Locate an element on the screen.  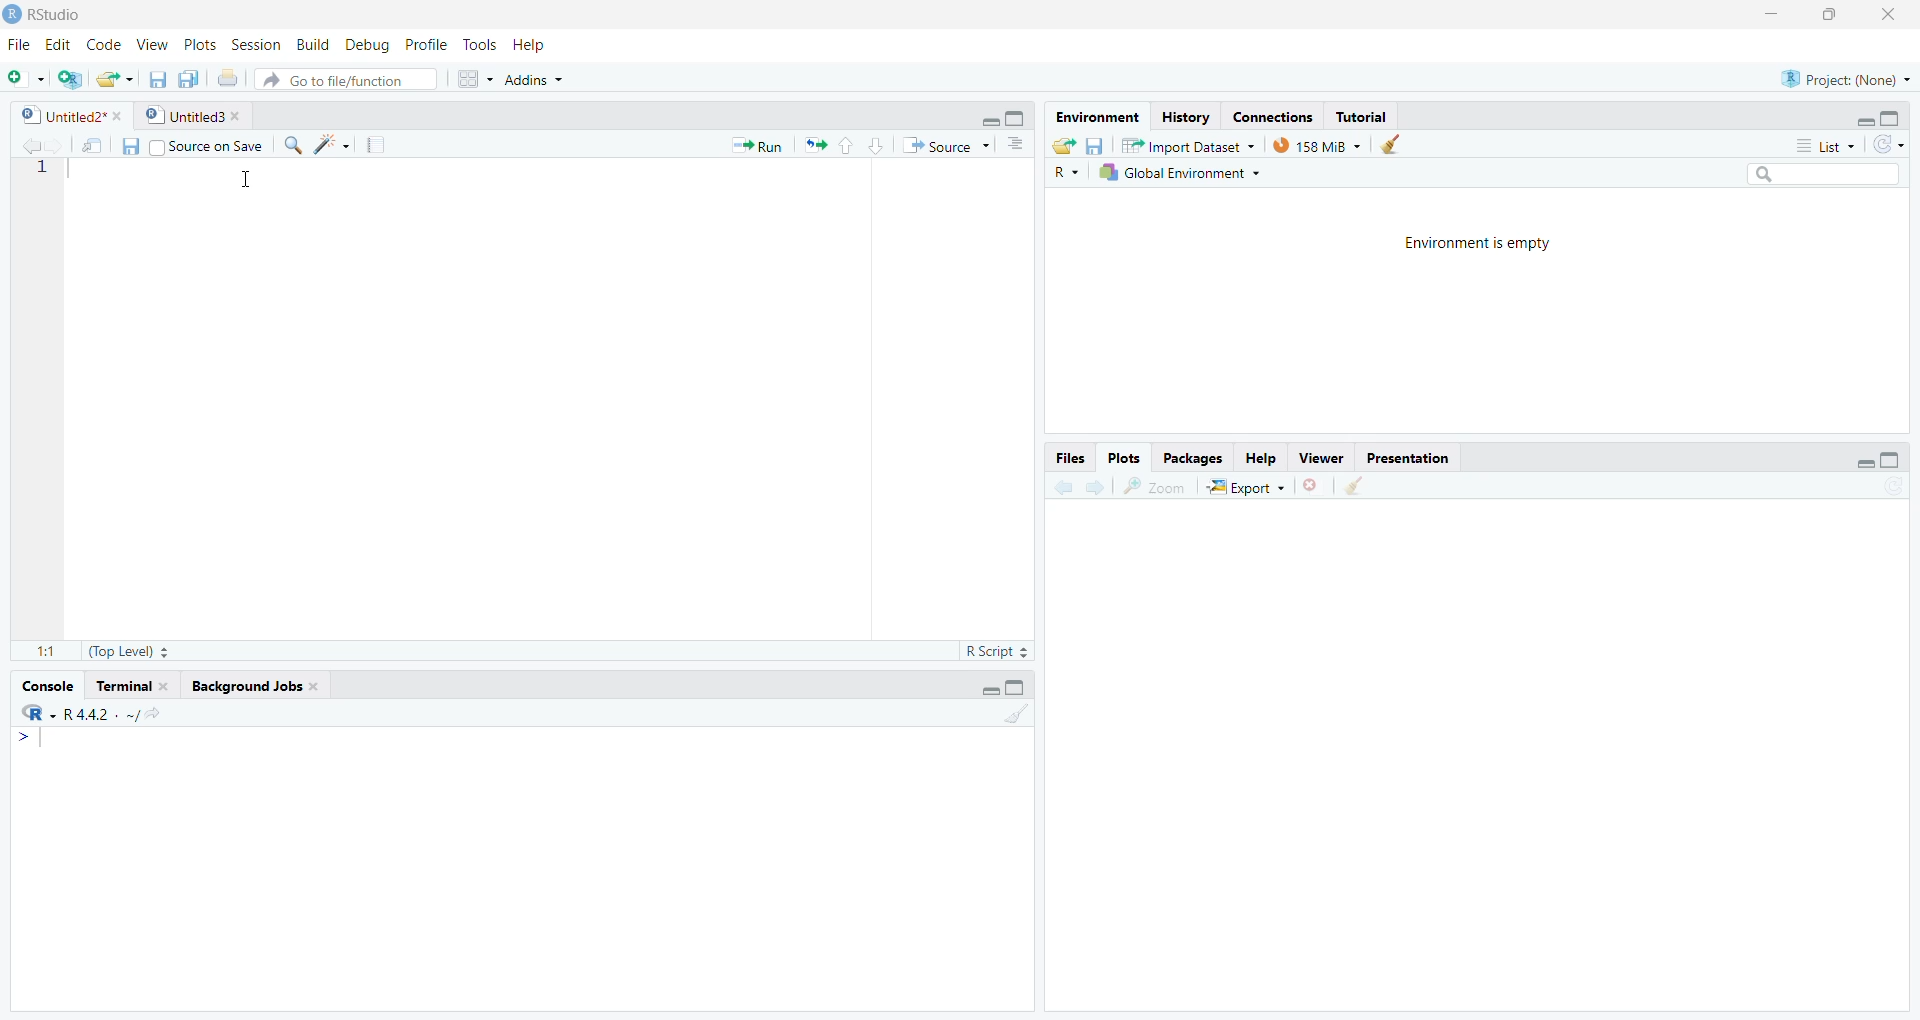
© List + is located at coordinates (1825, 144).